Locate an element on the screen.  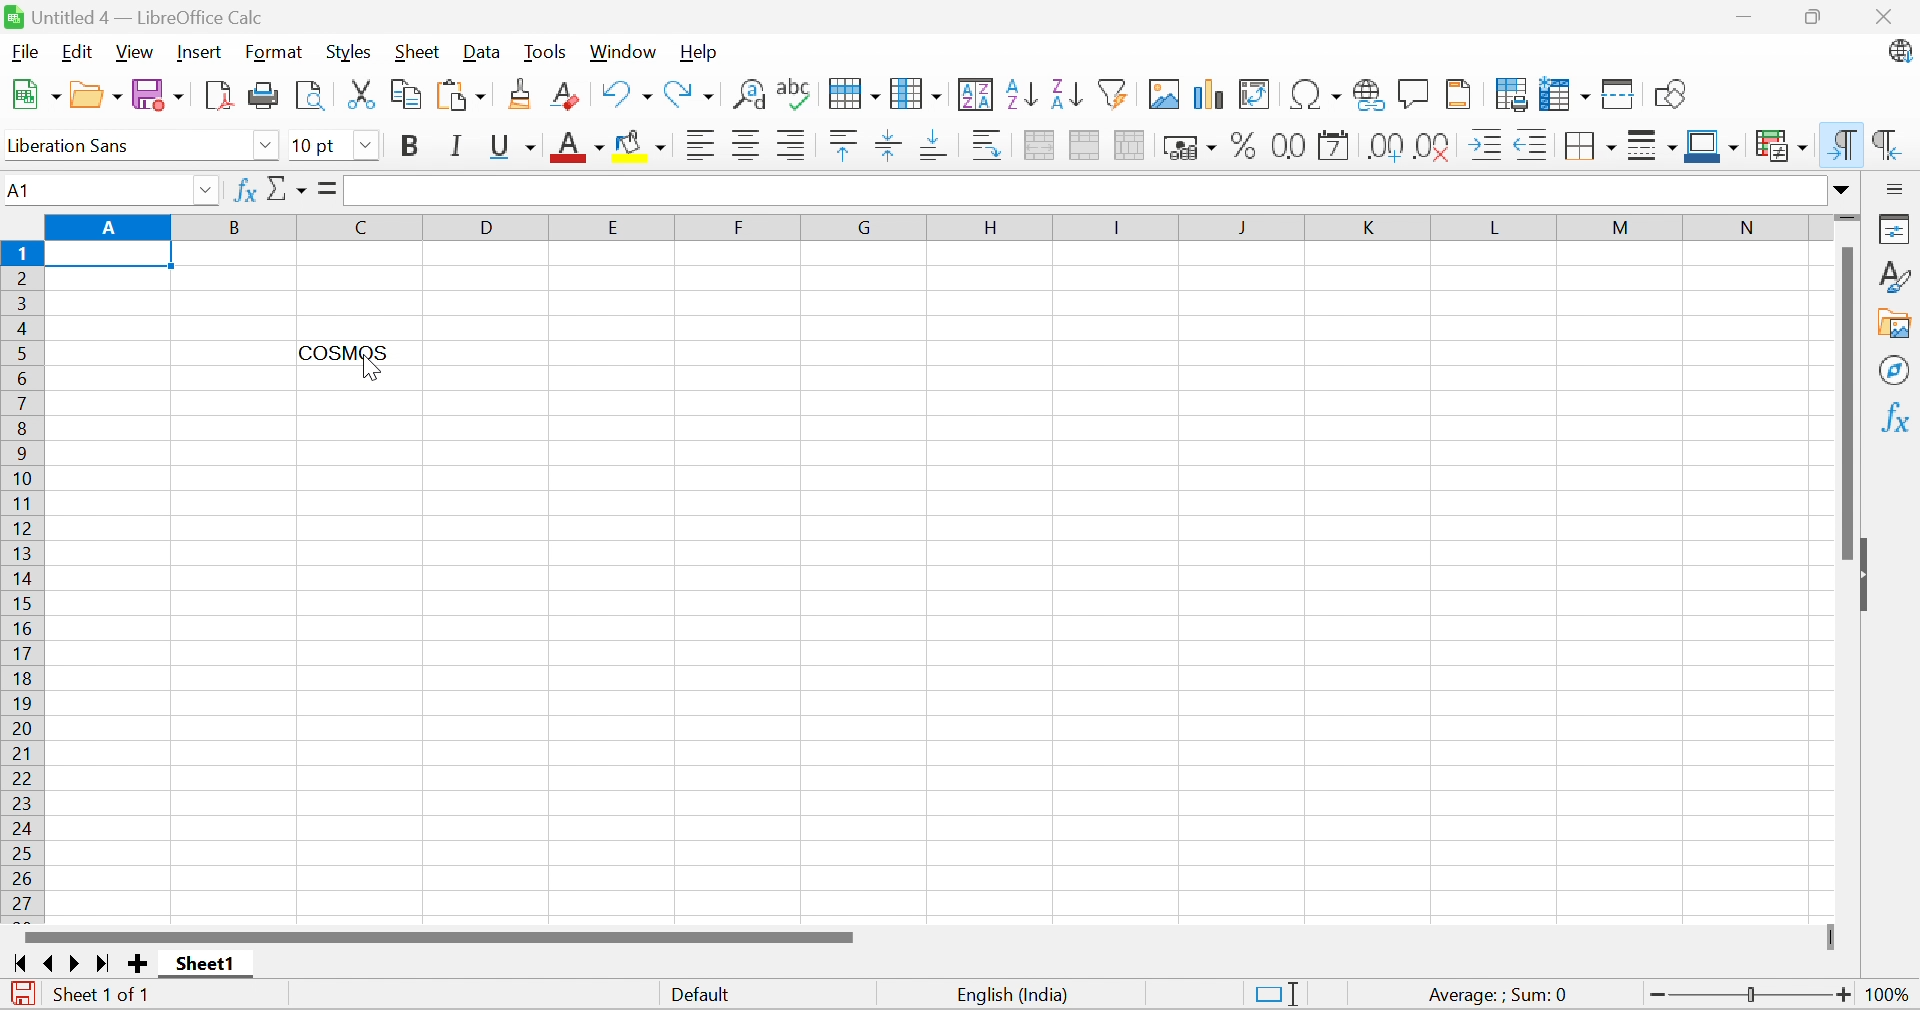
Hide is located at coordinates (1870, 574).